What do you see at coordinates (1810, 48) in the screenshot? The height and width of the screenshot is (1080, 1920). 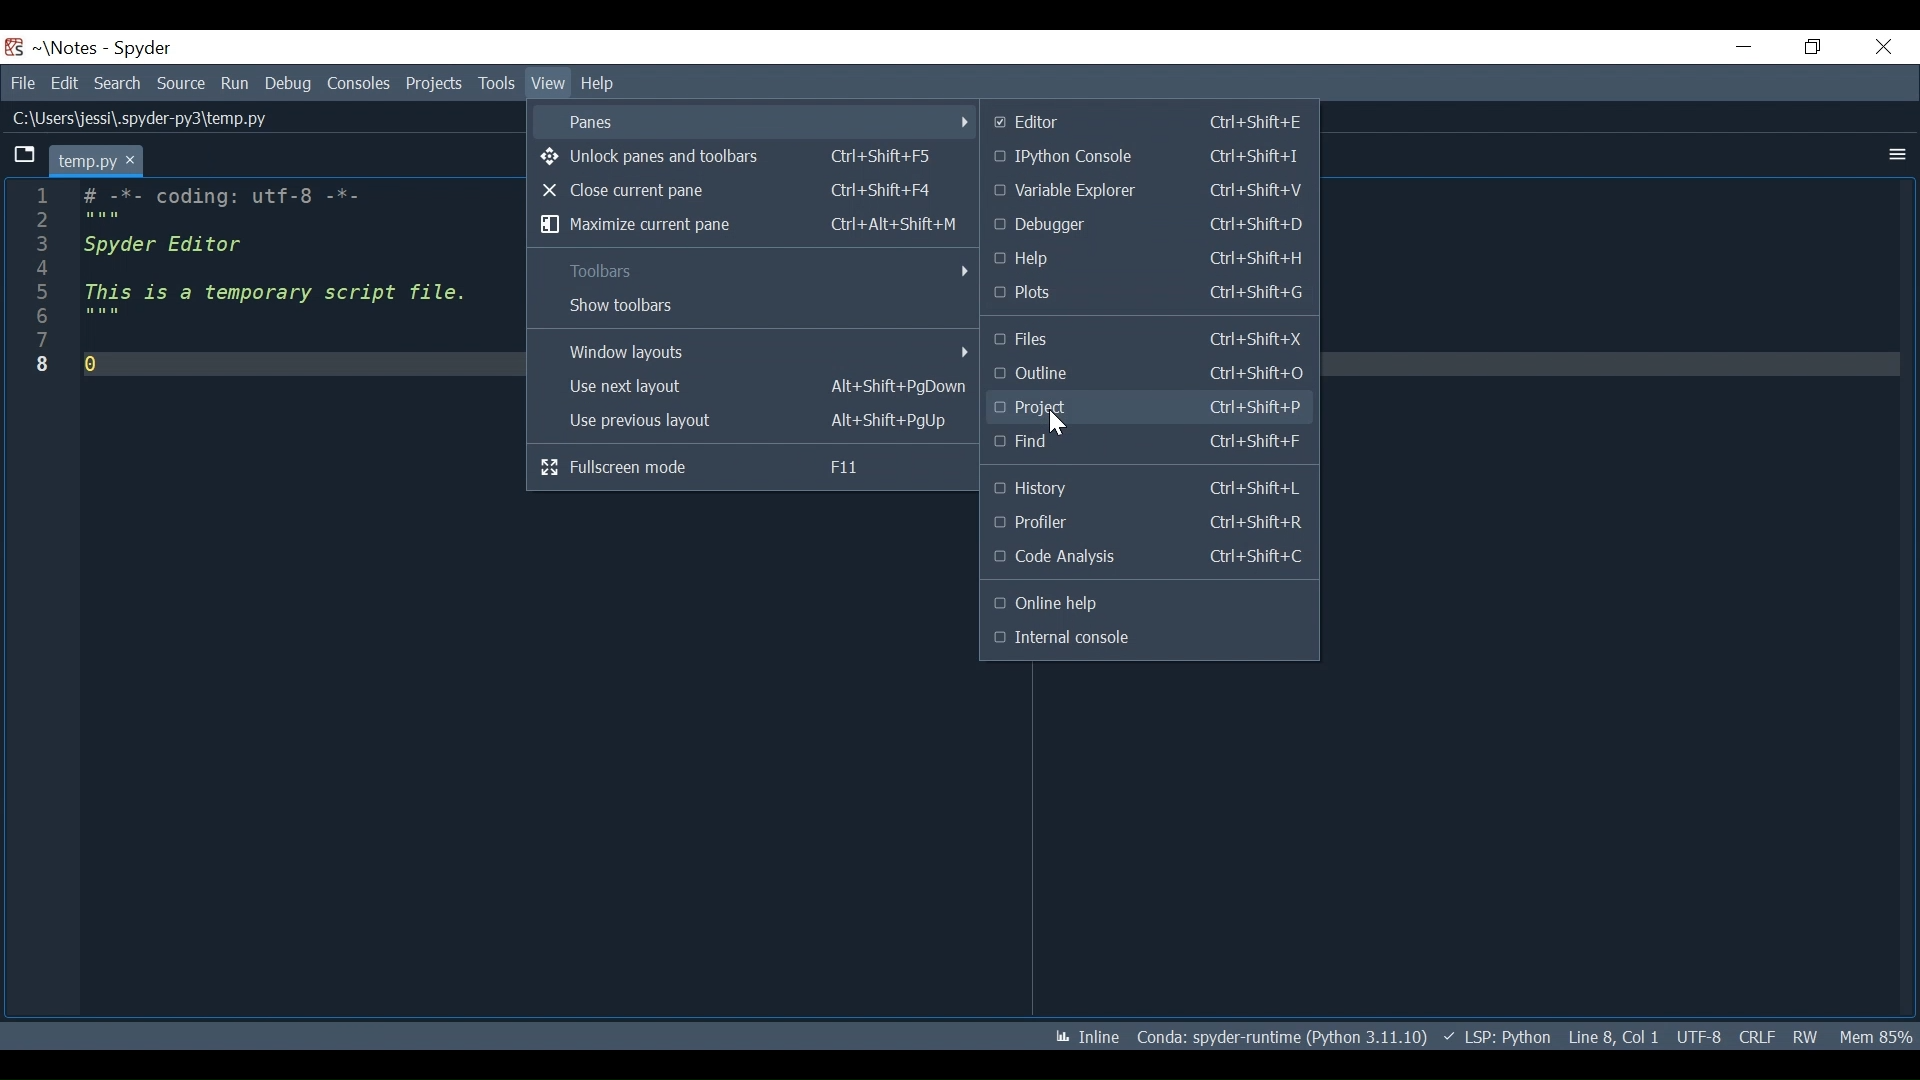 I see `Restore` at bounding box center [1810, 48].